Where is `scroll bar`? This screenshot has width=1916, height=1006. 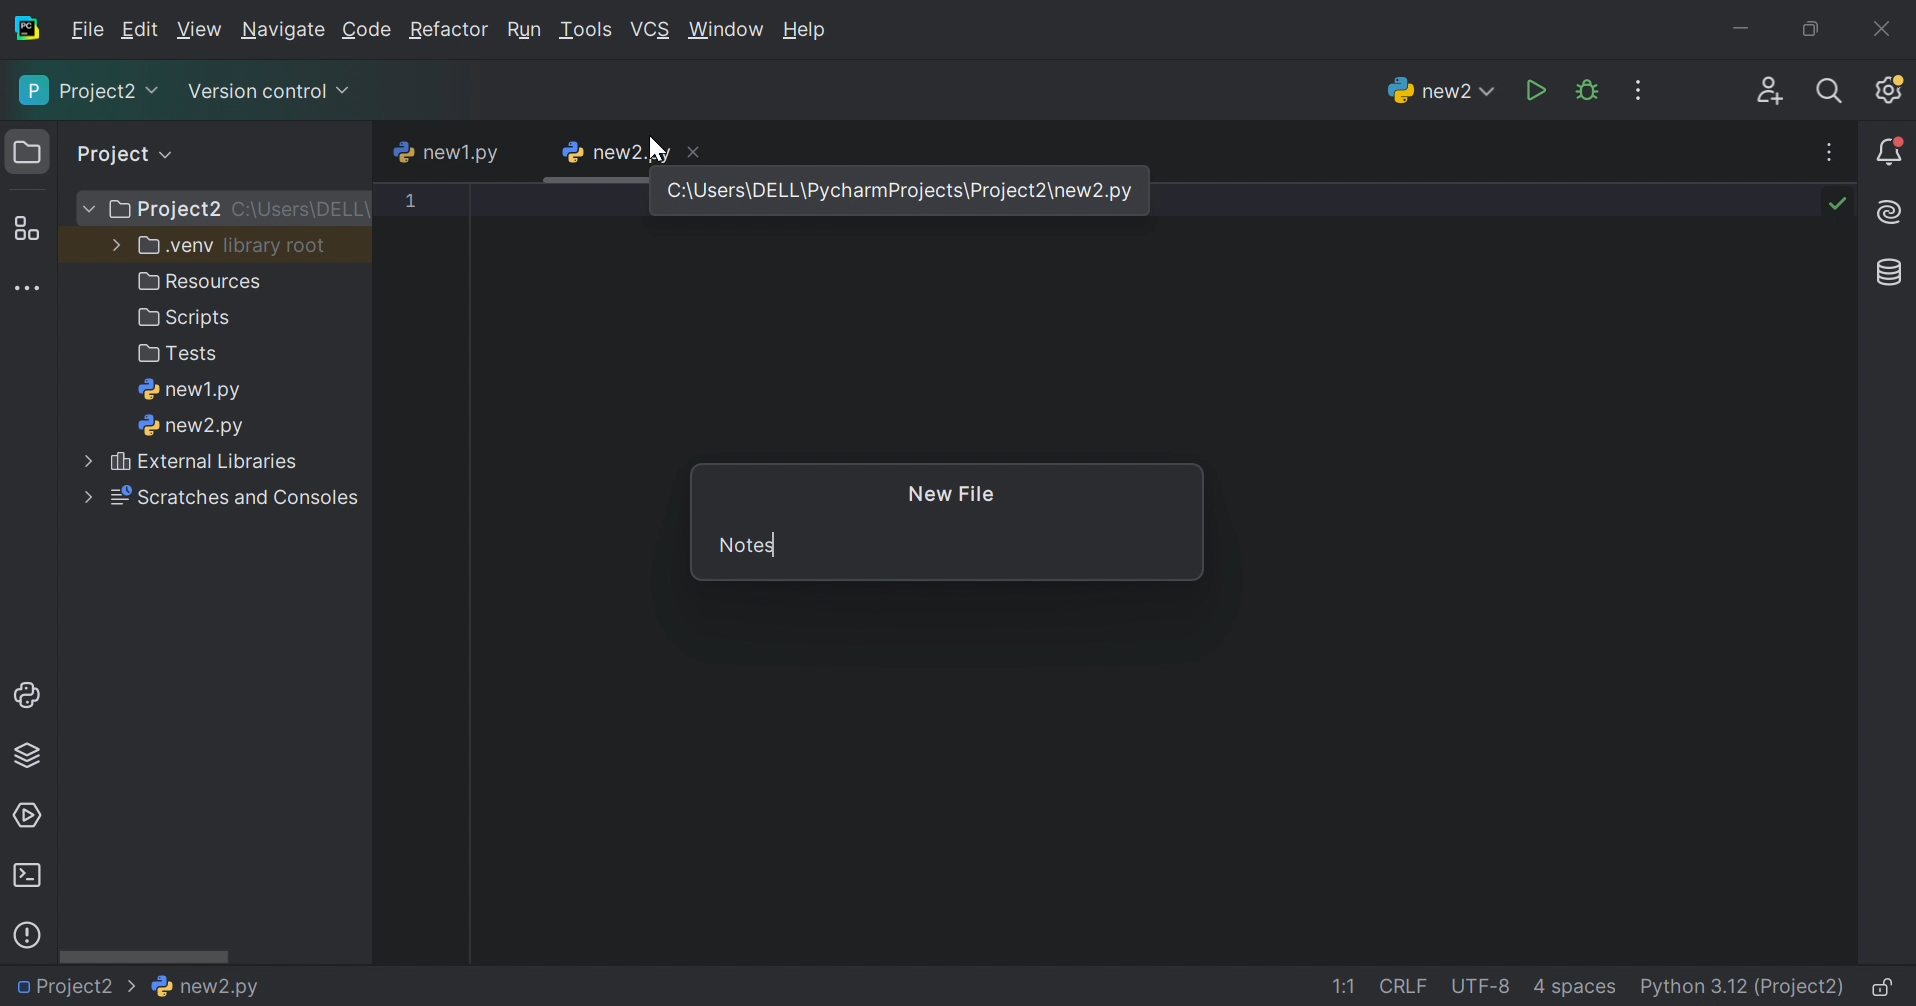
scroll bar is located at coordinates (590, 181).